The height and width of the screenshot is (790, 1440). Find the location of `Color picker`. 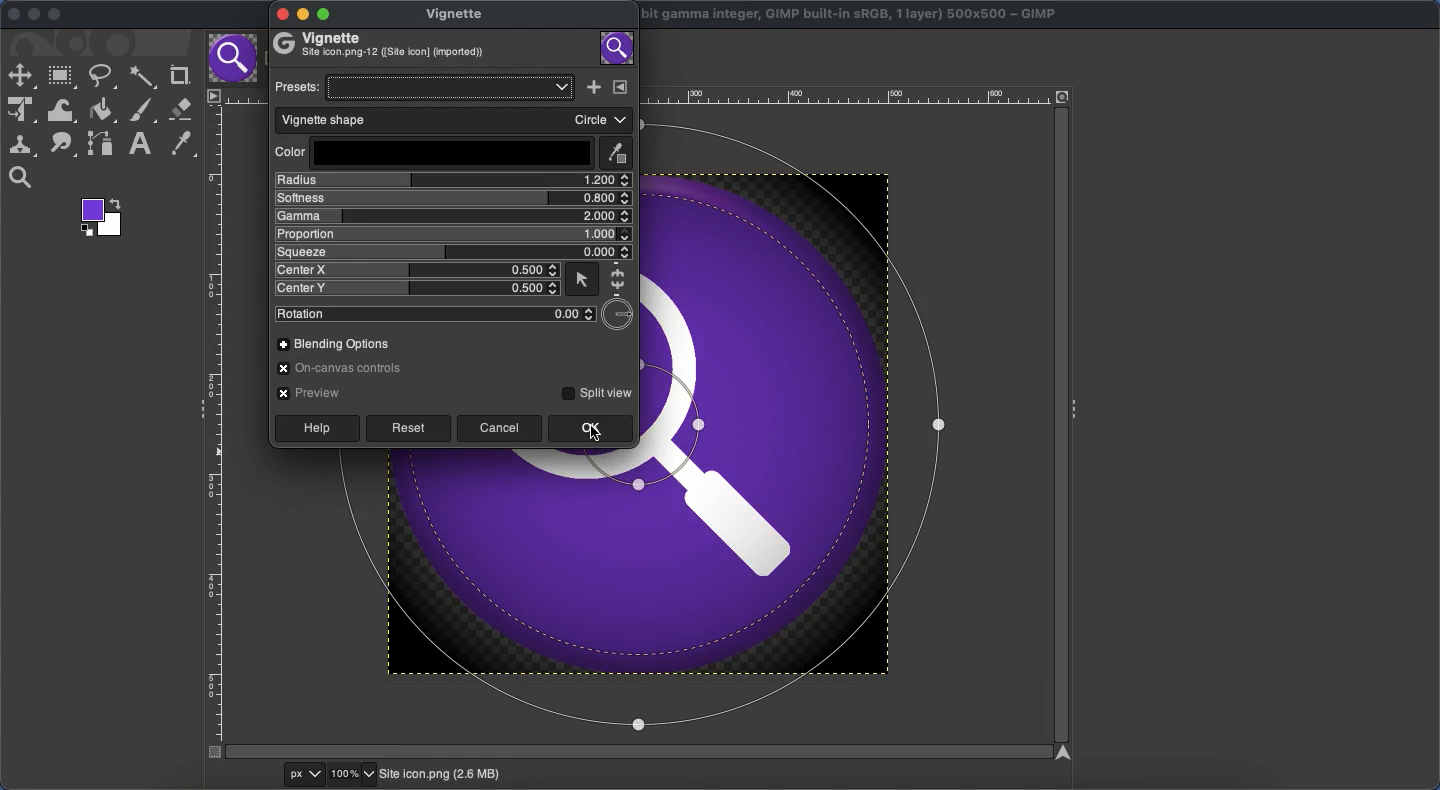

Color picker is located at coordinates (179, 144).